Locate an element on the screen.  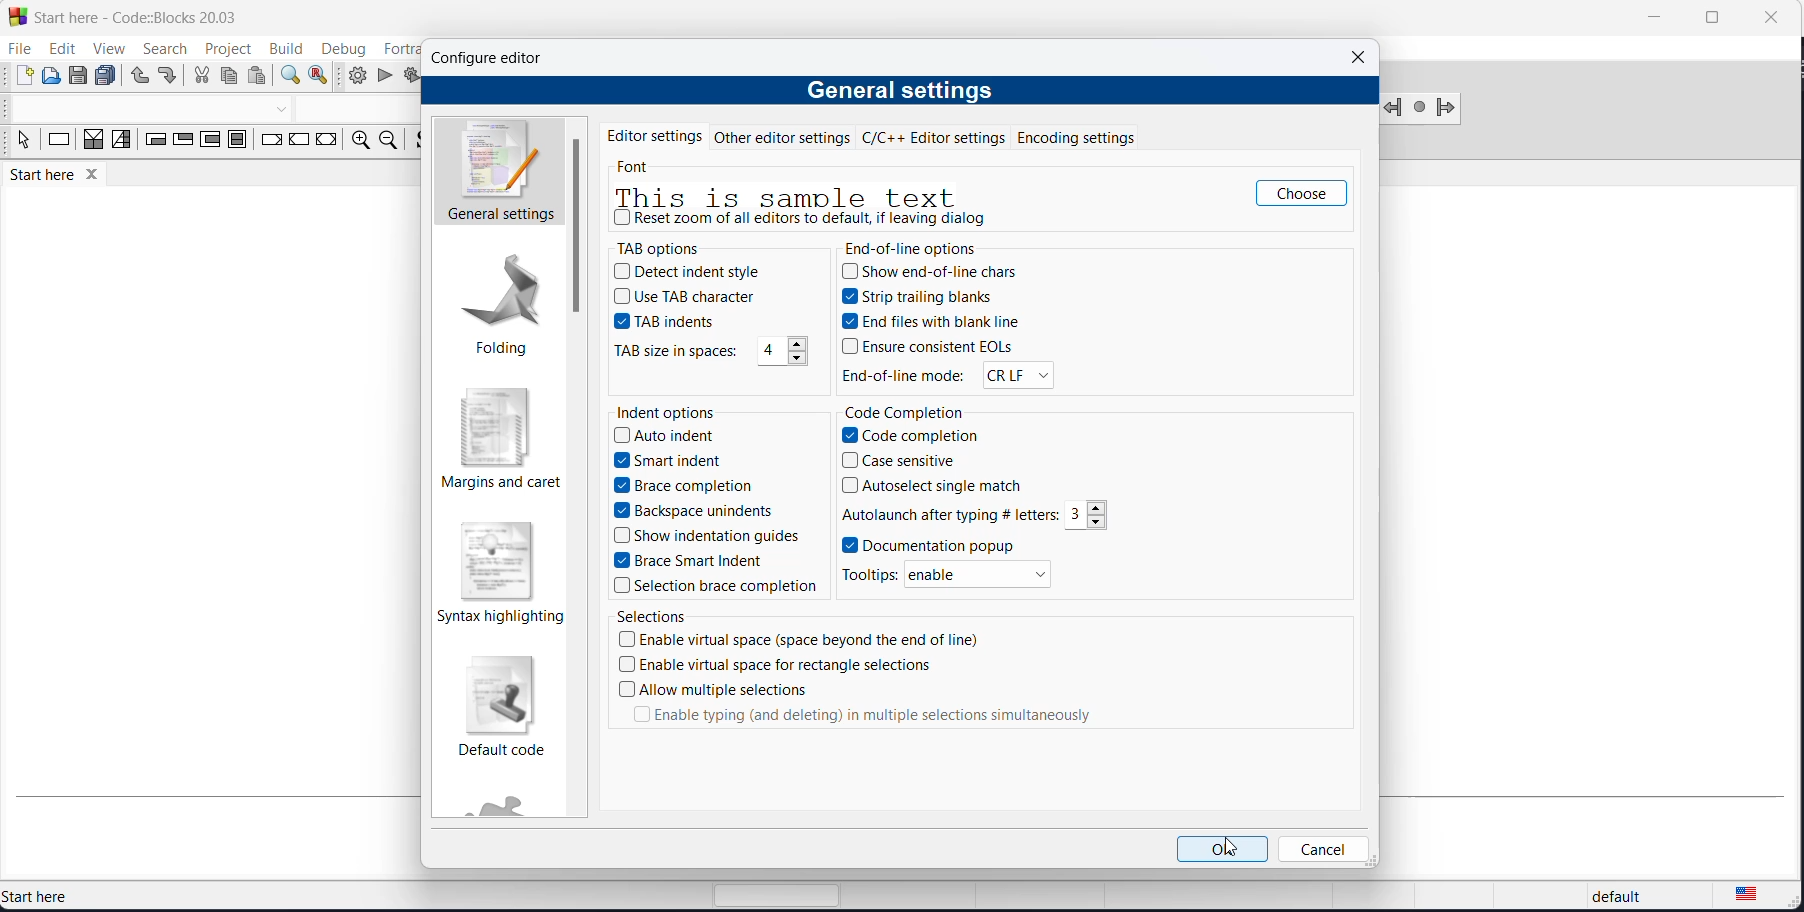
zoom out is located at coordinates (386, 141).